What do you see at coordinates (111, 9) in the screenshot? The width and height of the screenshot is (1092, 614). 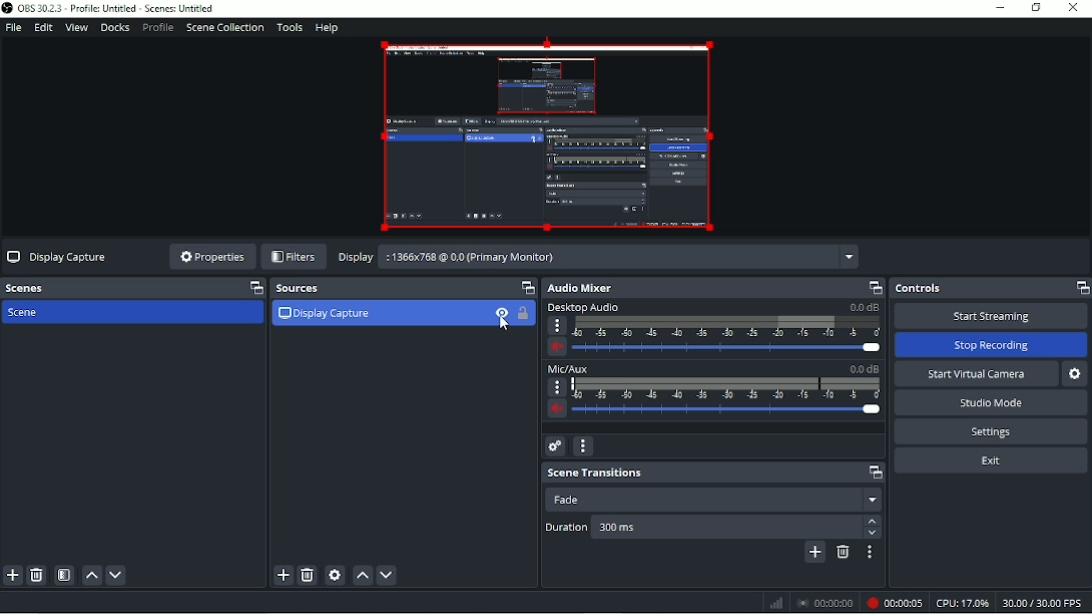 I see `Title` at bounding box center [111, 9].